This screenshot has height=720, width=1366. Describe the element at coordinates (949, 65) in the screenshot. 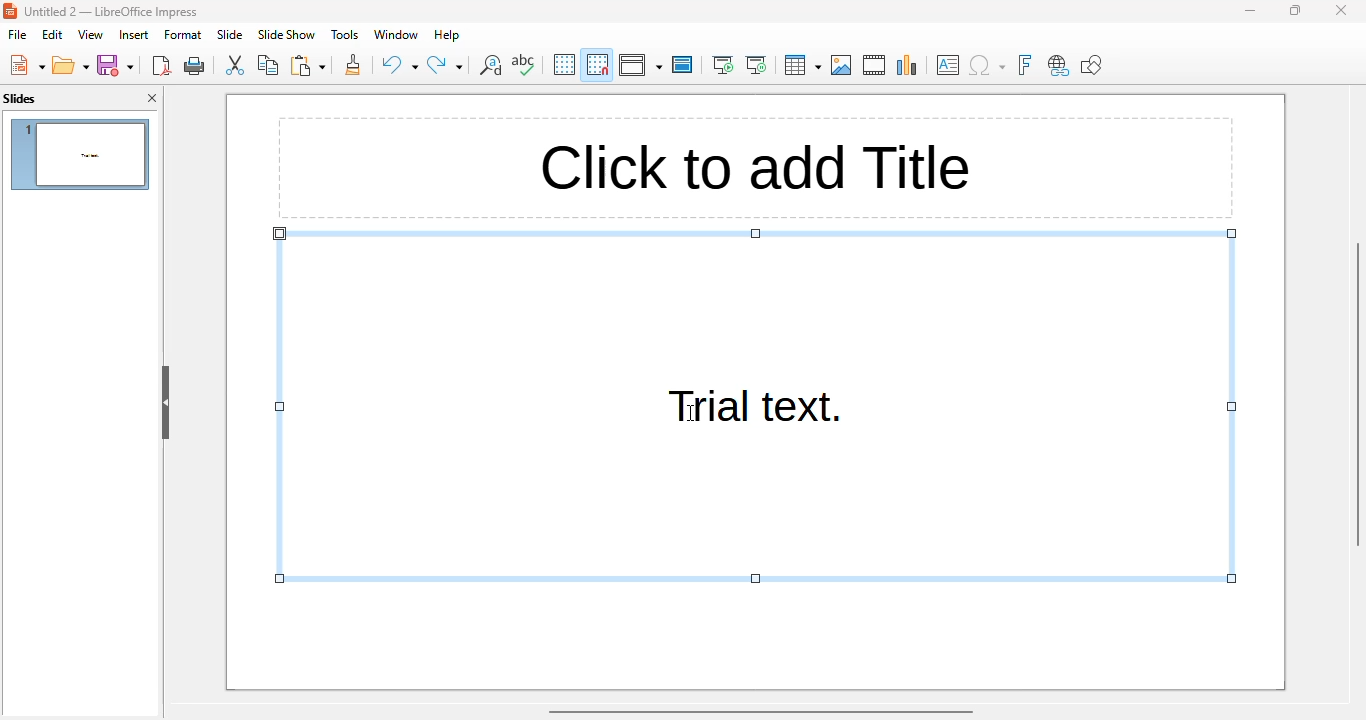

I see `insert text box` at that location.